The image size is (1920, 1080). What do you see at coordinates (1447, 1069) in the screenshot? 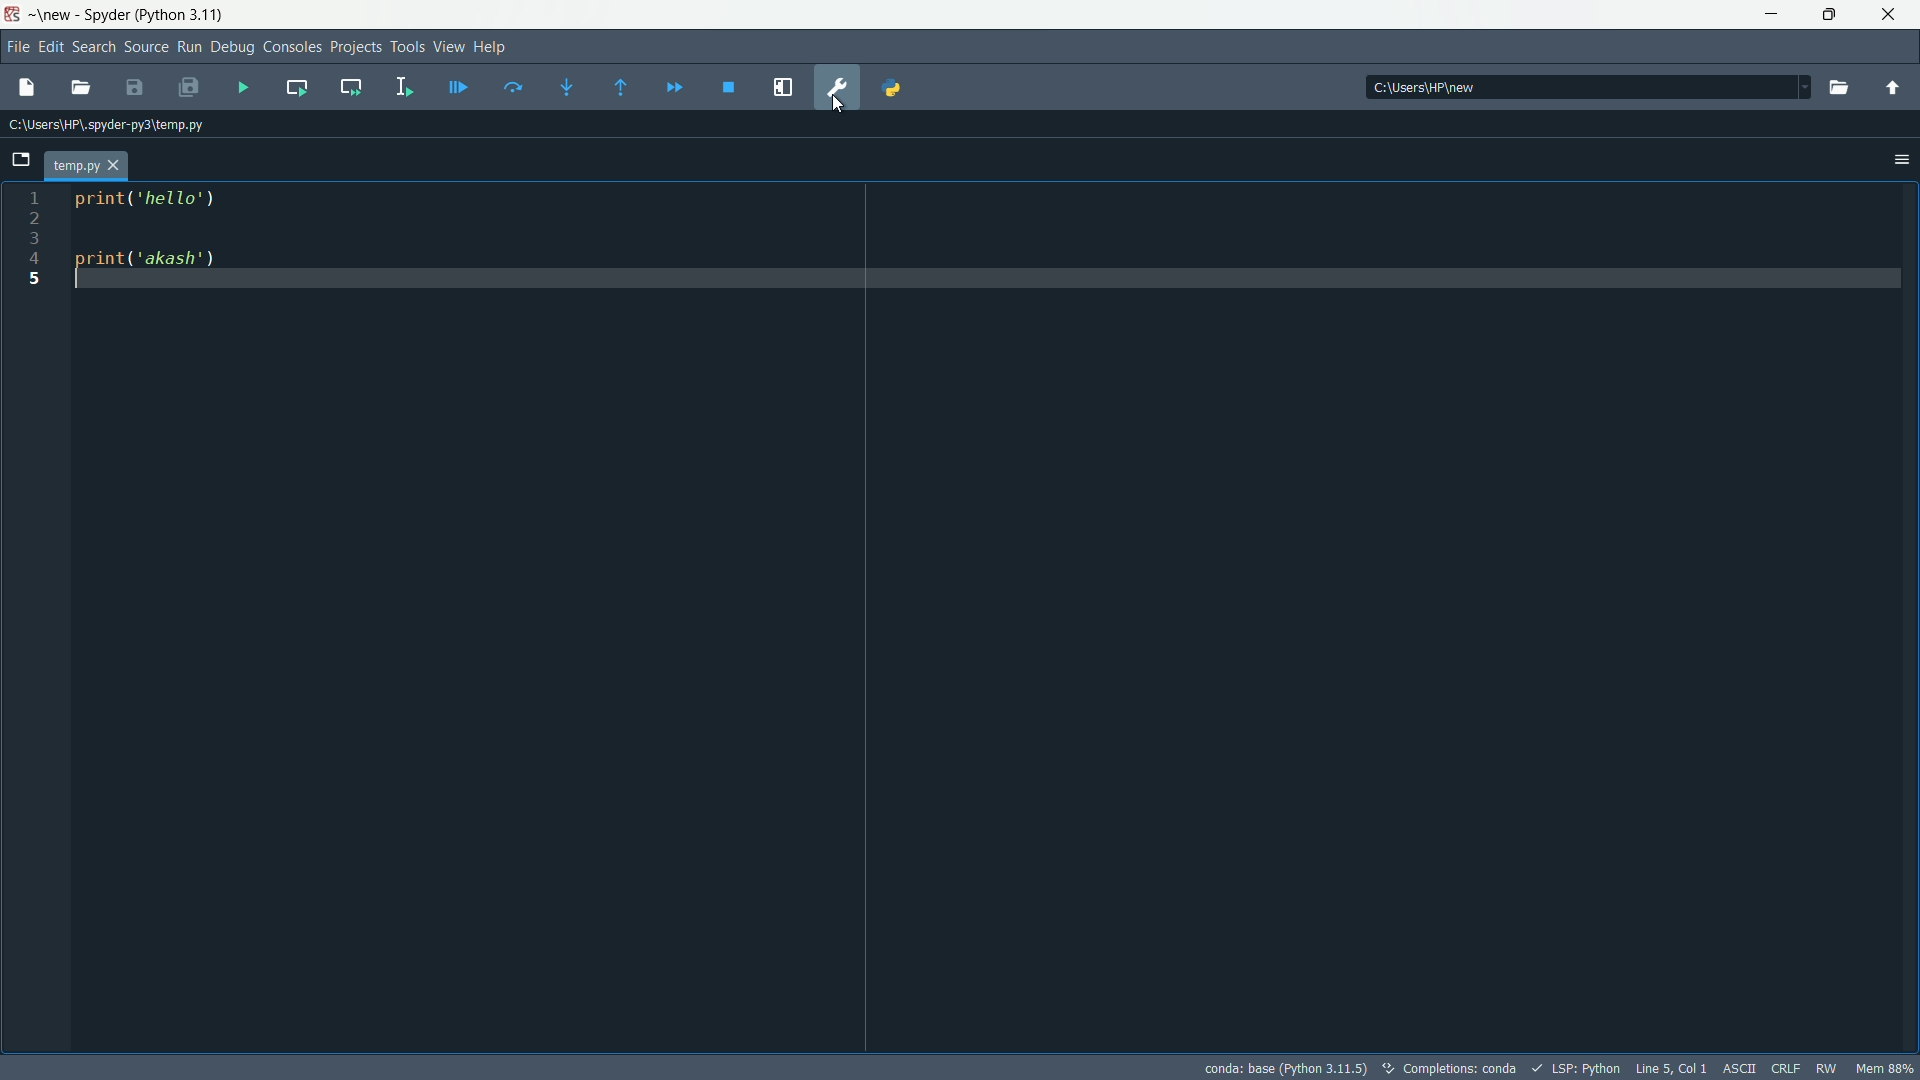
I see `completions:conda` at bounding box center [1447, 1069].